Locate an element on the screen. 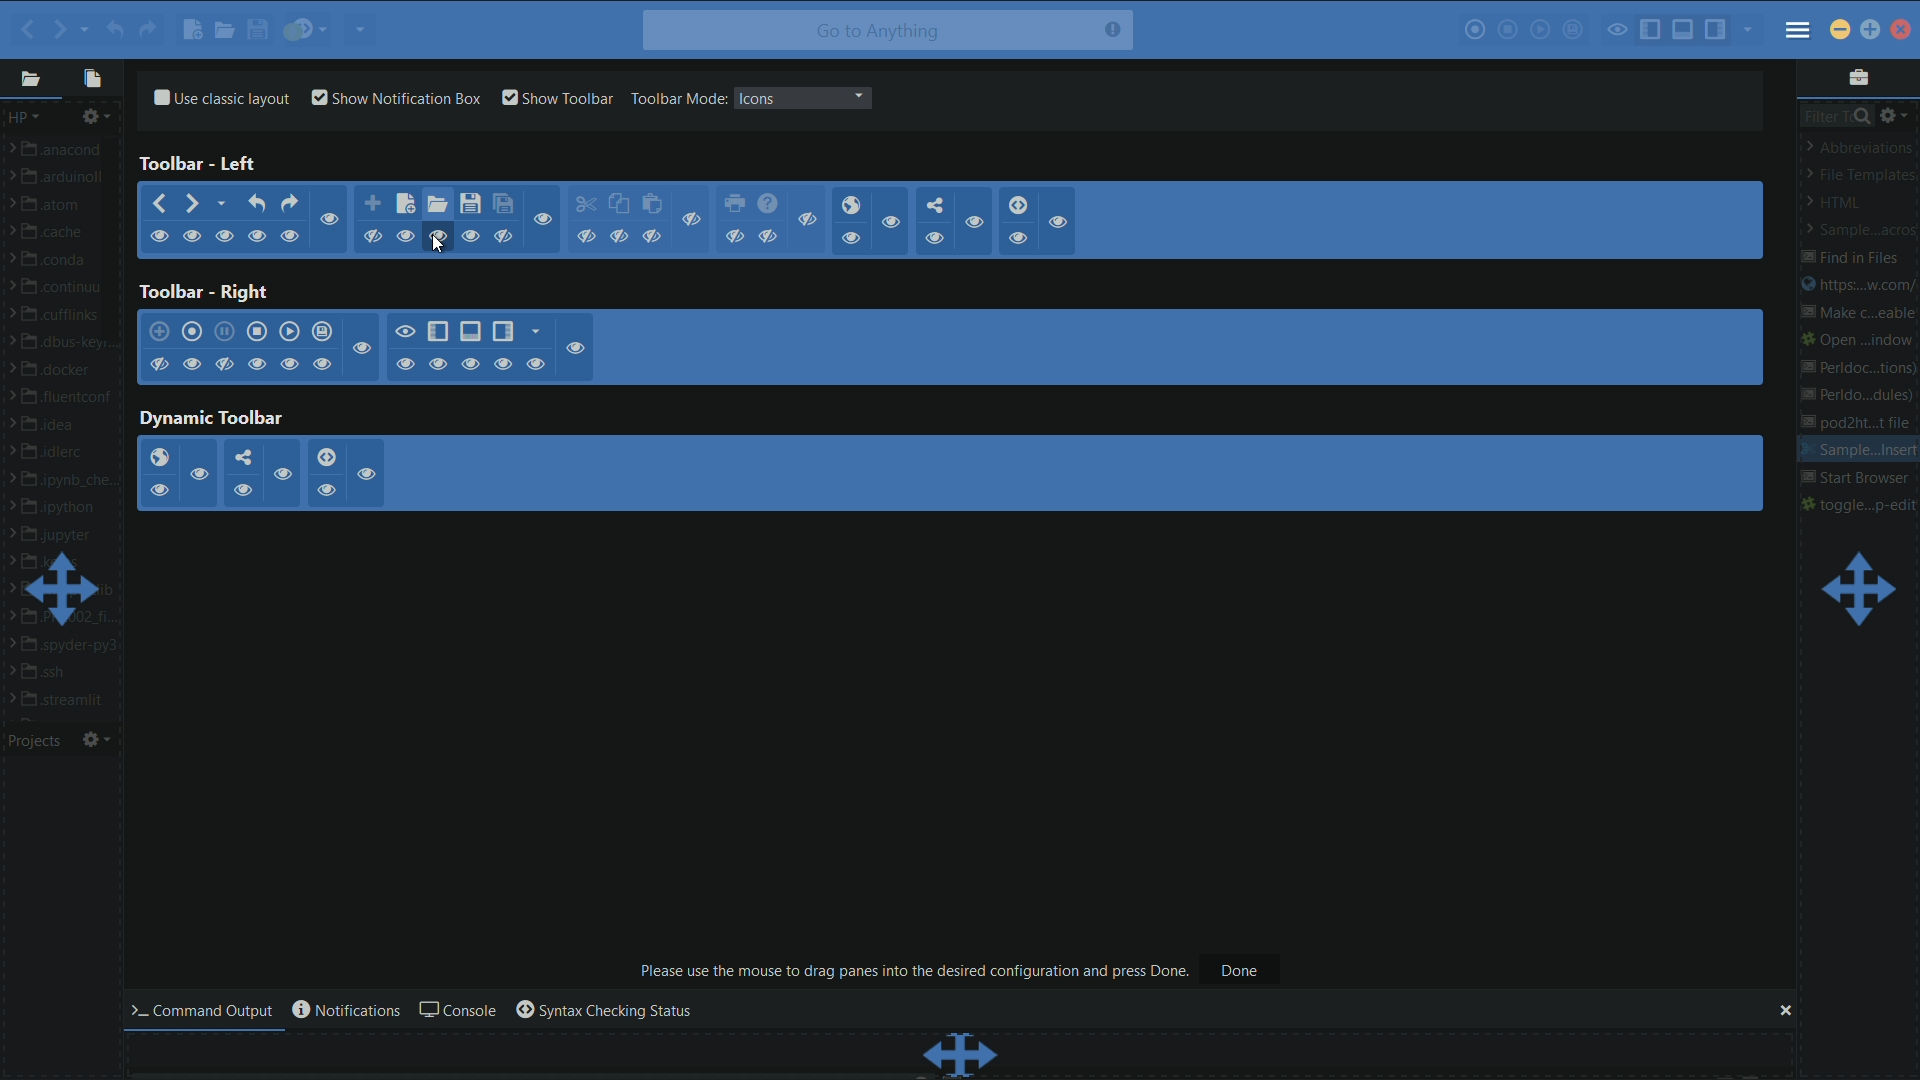 The image size is (1920, 1080). .idlerc is located at coordinates (63, 453).